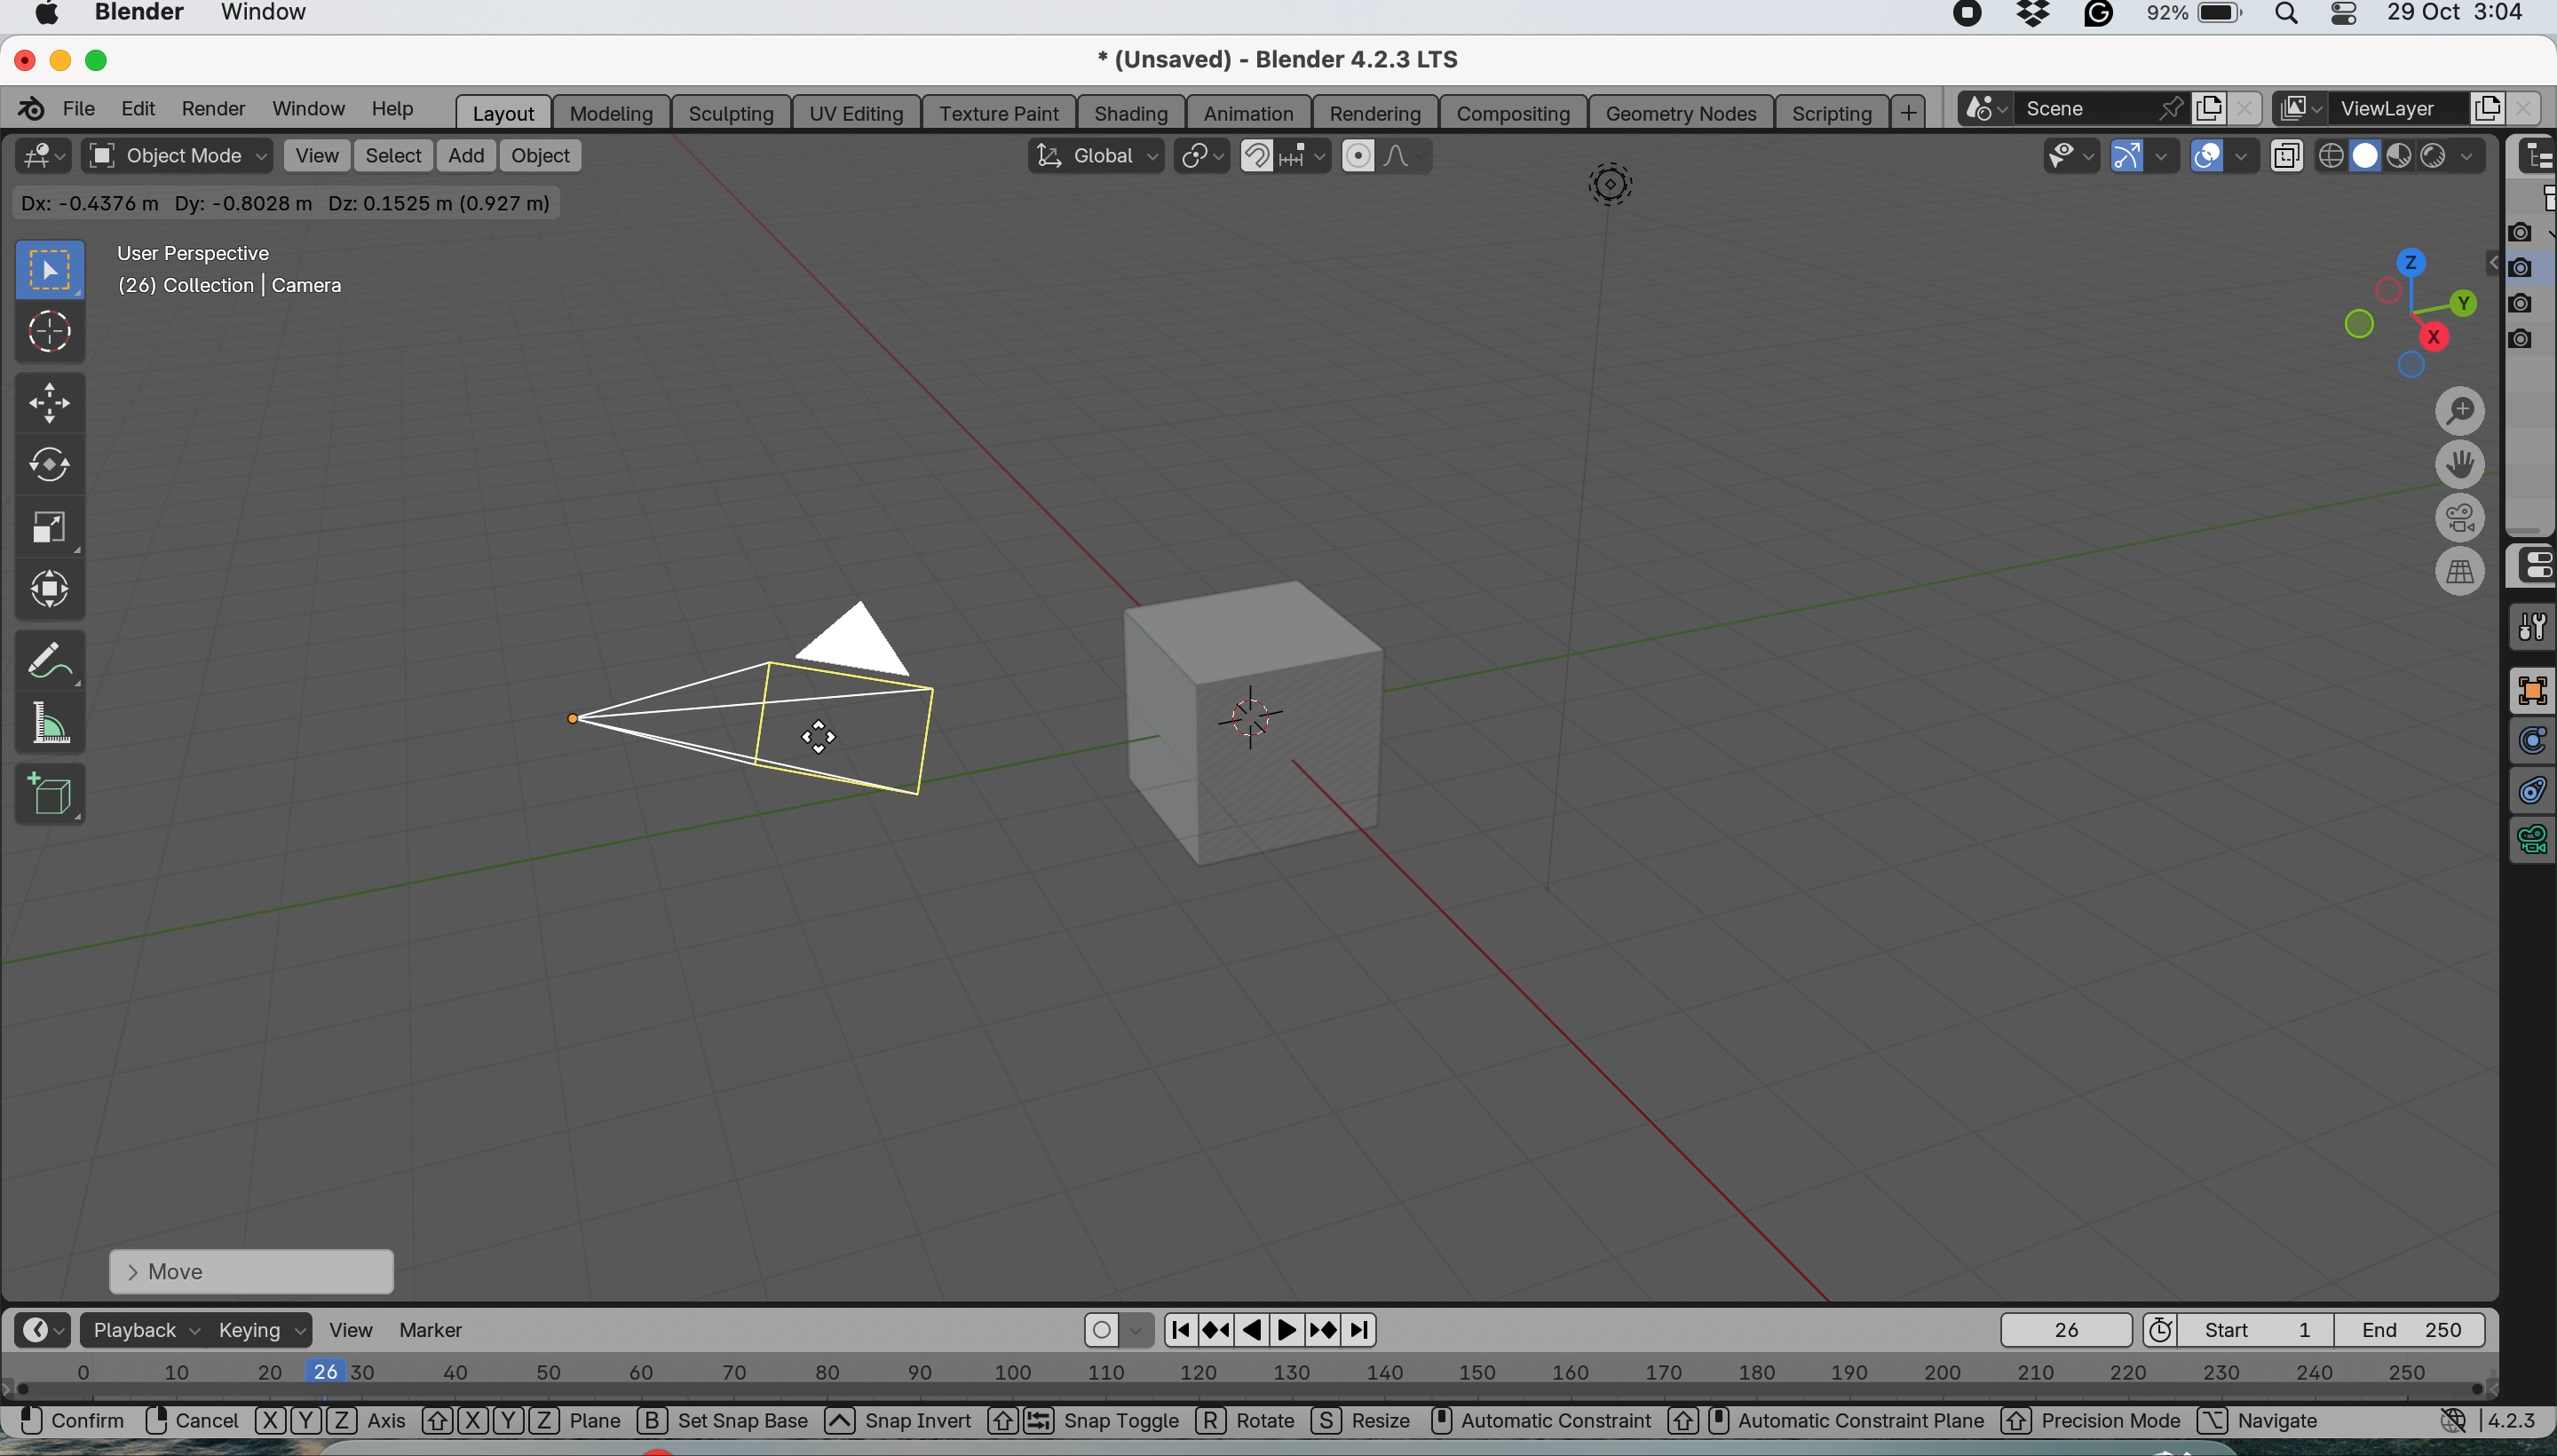 The width and height of the screenshot is (2557, 1456). I want to click on moving cursor to change angle, so click(821, 738).